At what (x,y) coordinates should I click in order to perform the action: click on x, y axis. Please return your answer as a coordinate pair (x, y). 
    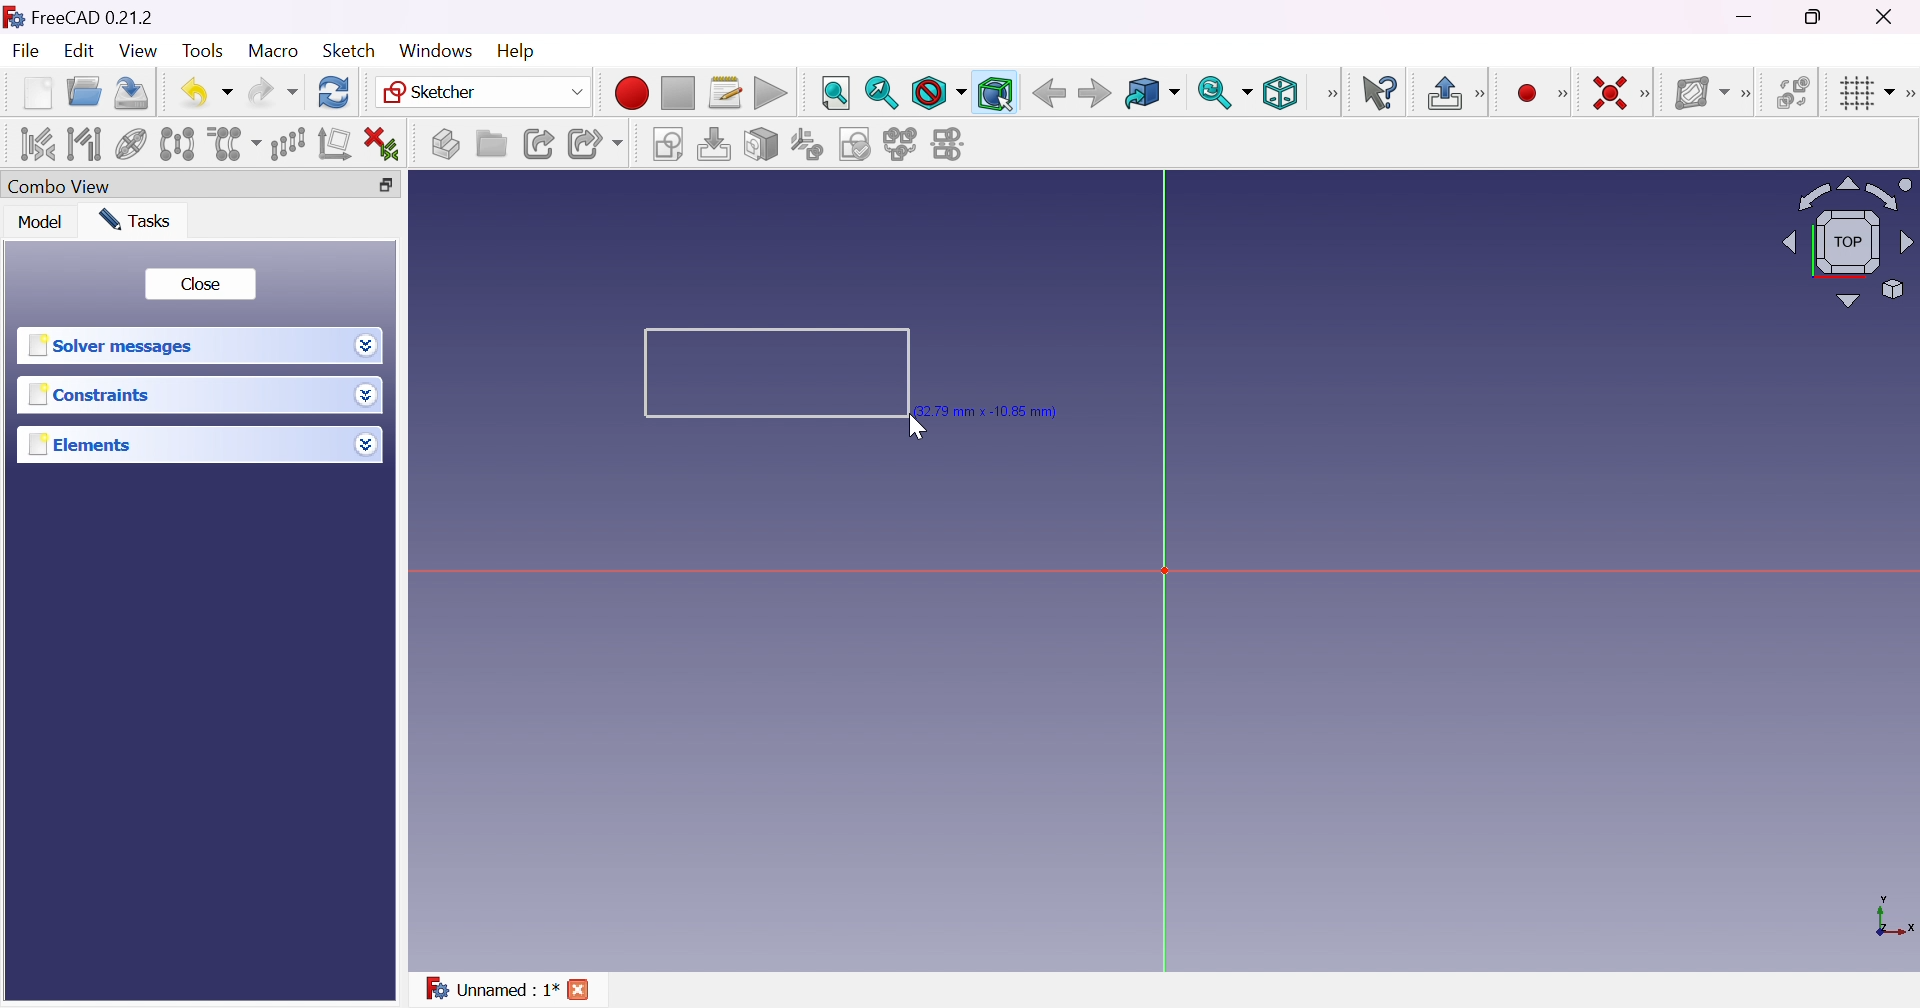
    Looking at the image, I should click on (1891, 918).